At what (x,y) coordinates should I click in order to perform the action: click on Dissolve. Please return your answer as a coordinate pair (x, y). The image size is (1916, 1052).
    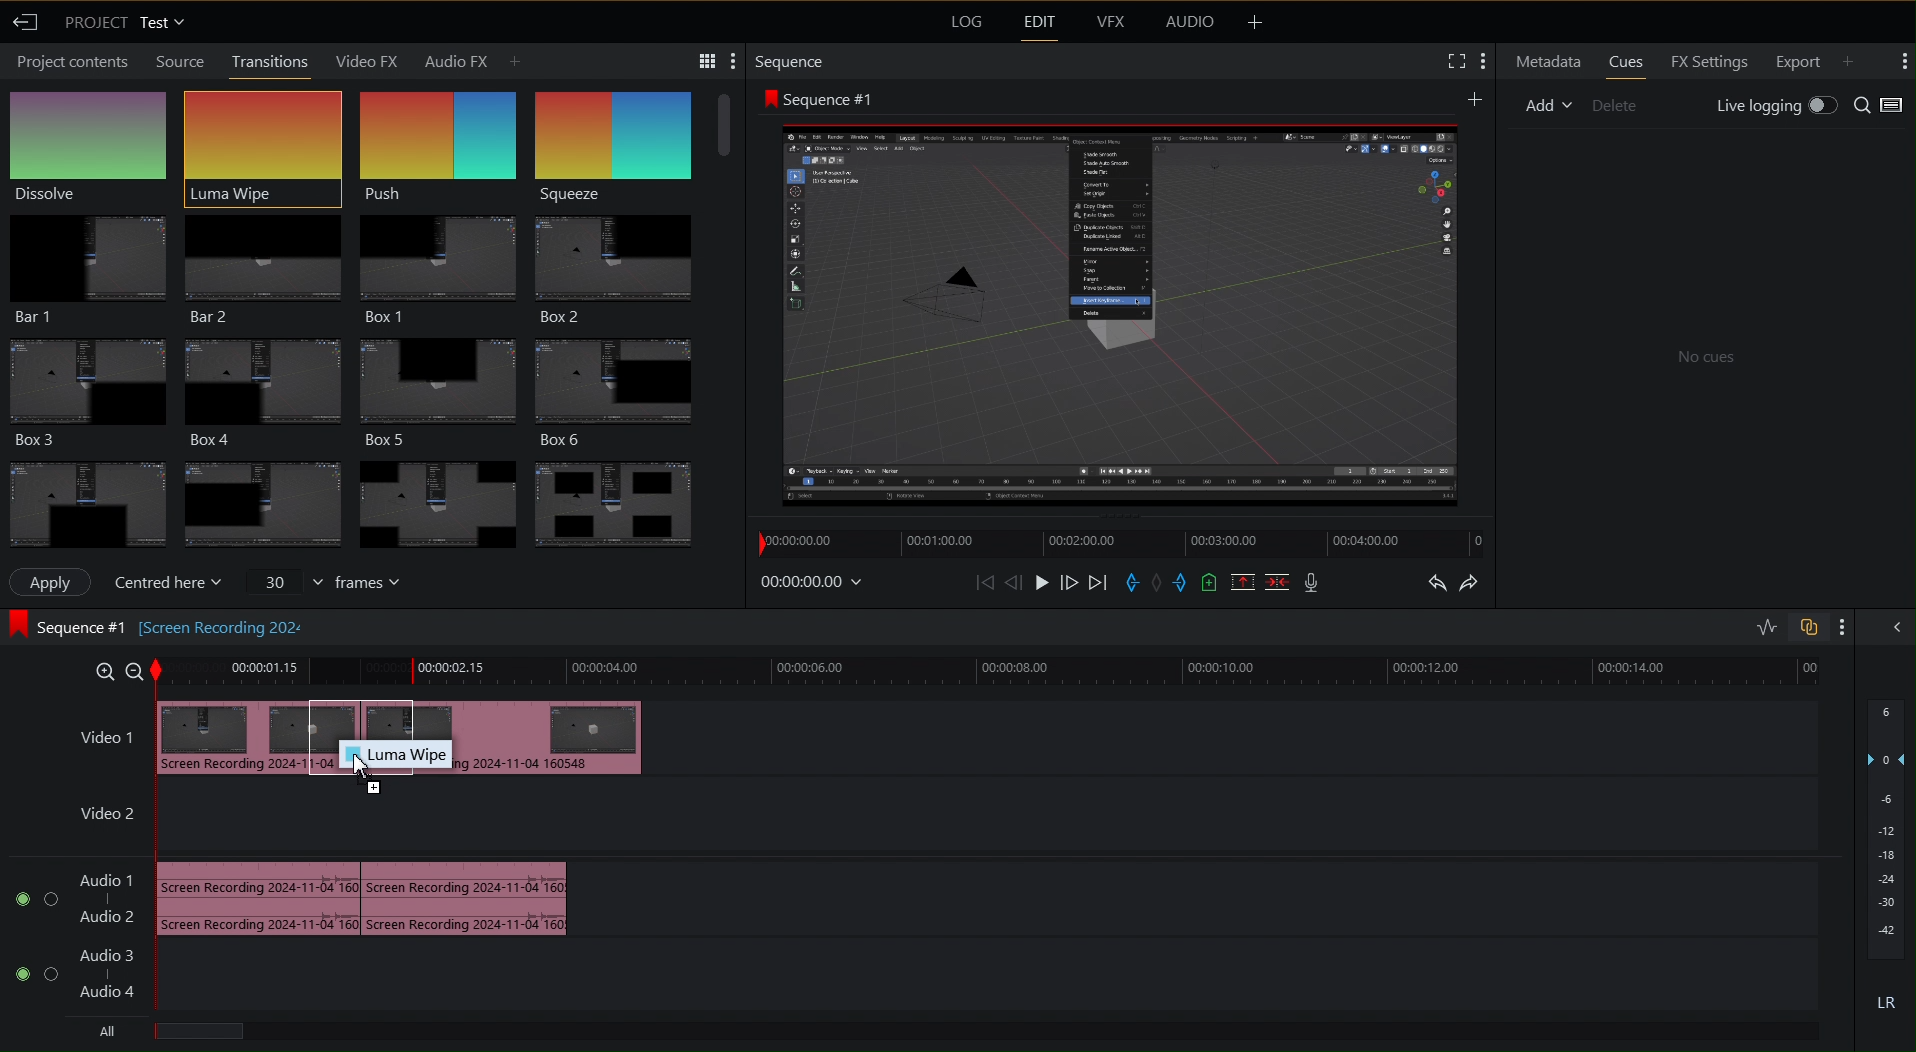
    Looking at the image, I should click on (93, 143).